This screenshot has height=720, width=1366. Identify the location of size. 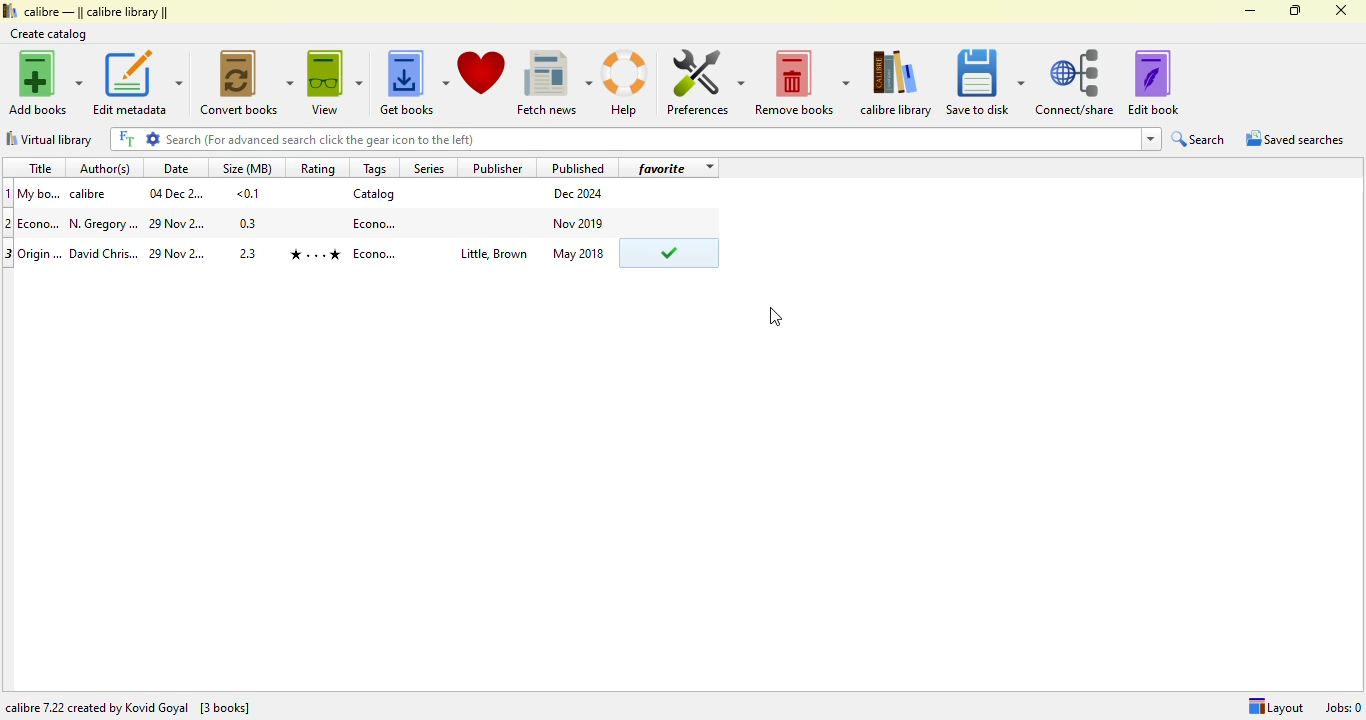
(250, 251).